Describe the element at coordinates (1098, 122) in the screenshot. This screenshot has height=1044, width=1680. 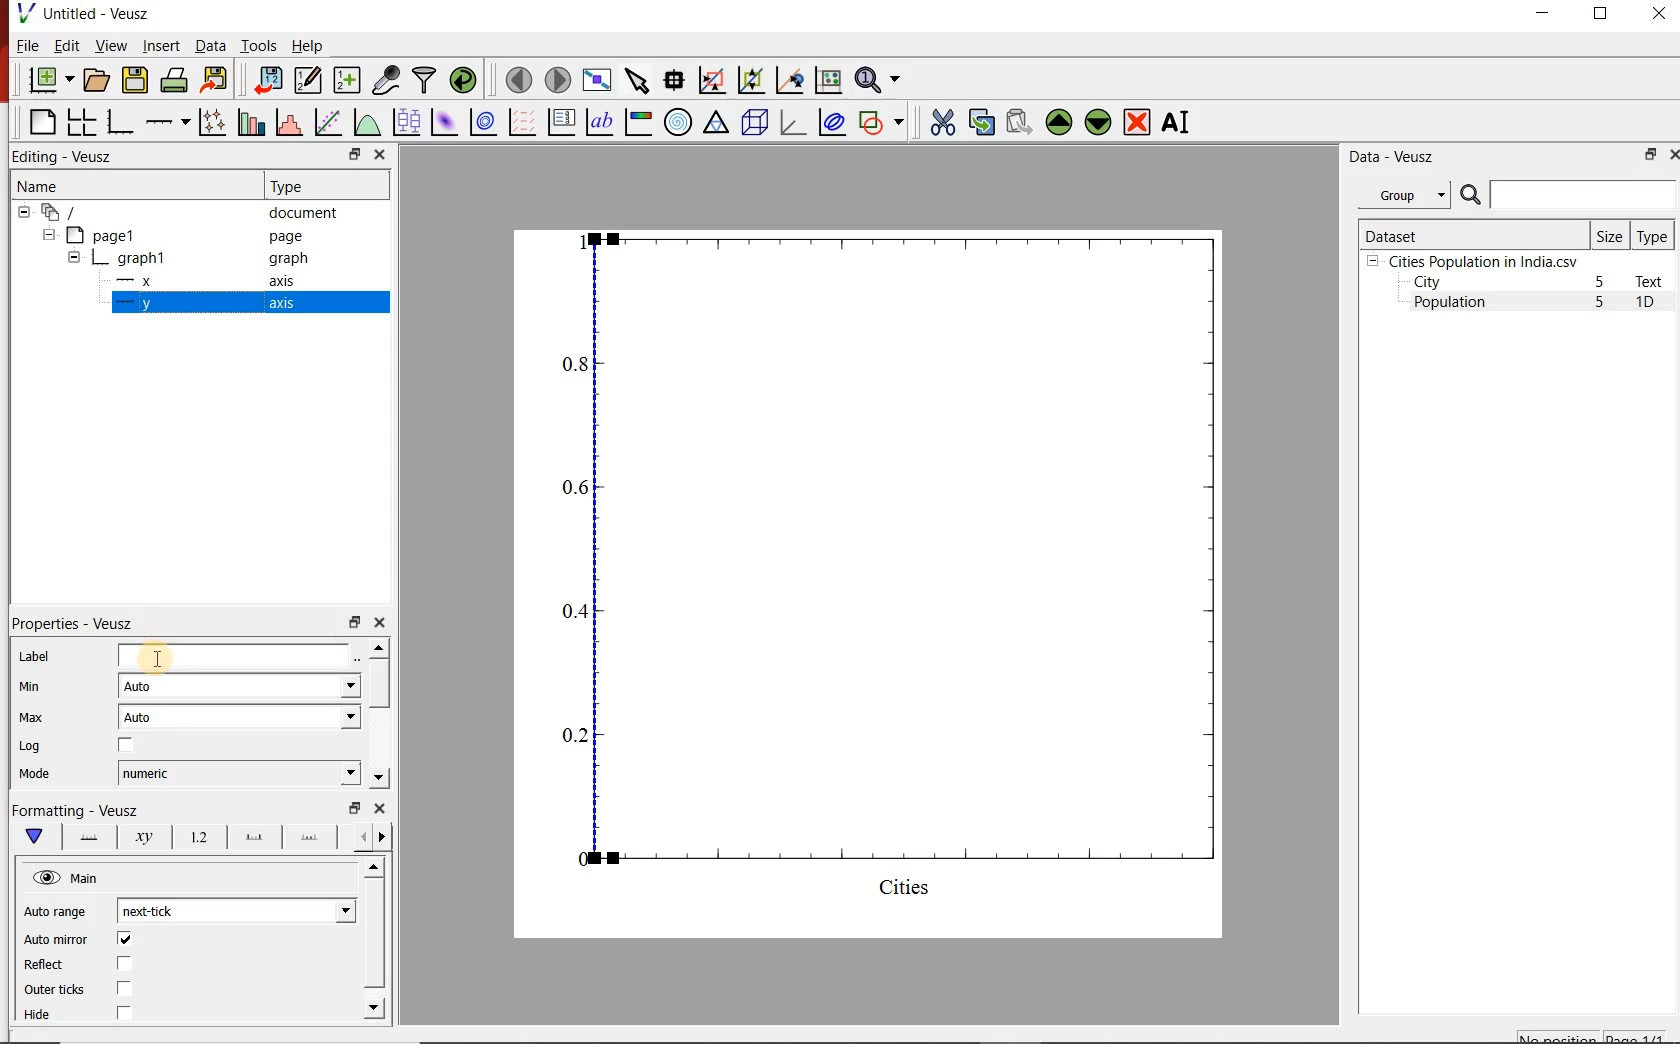
I see `move the selected widget down` at that location.